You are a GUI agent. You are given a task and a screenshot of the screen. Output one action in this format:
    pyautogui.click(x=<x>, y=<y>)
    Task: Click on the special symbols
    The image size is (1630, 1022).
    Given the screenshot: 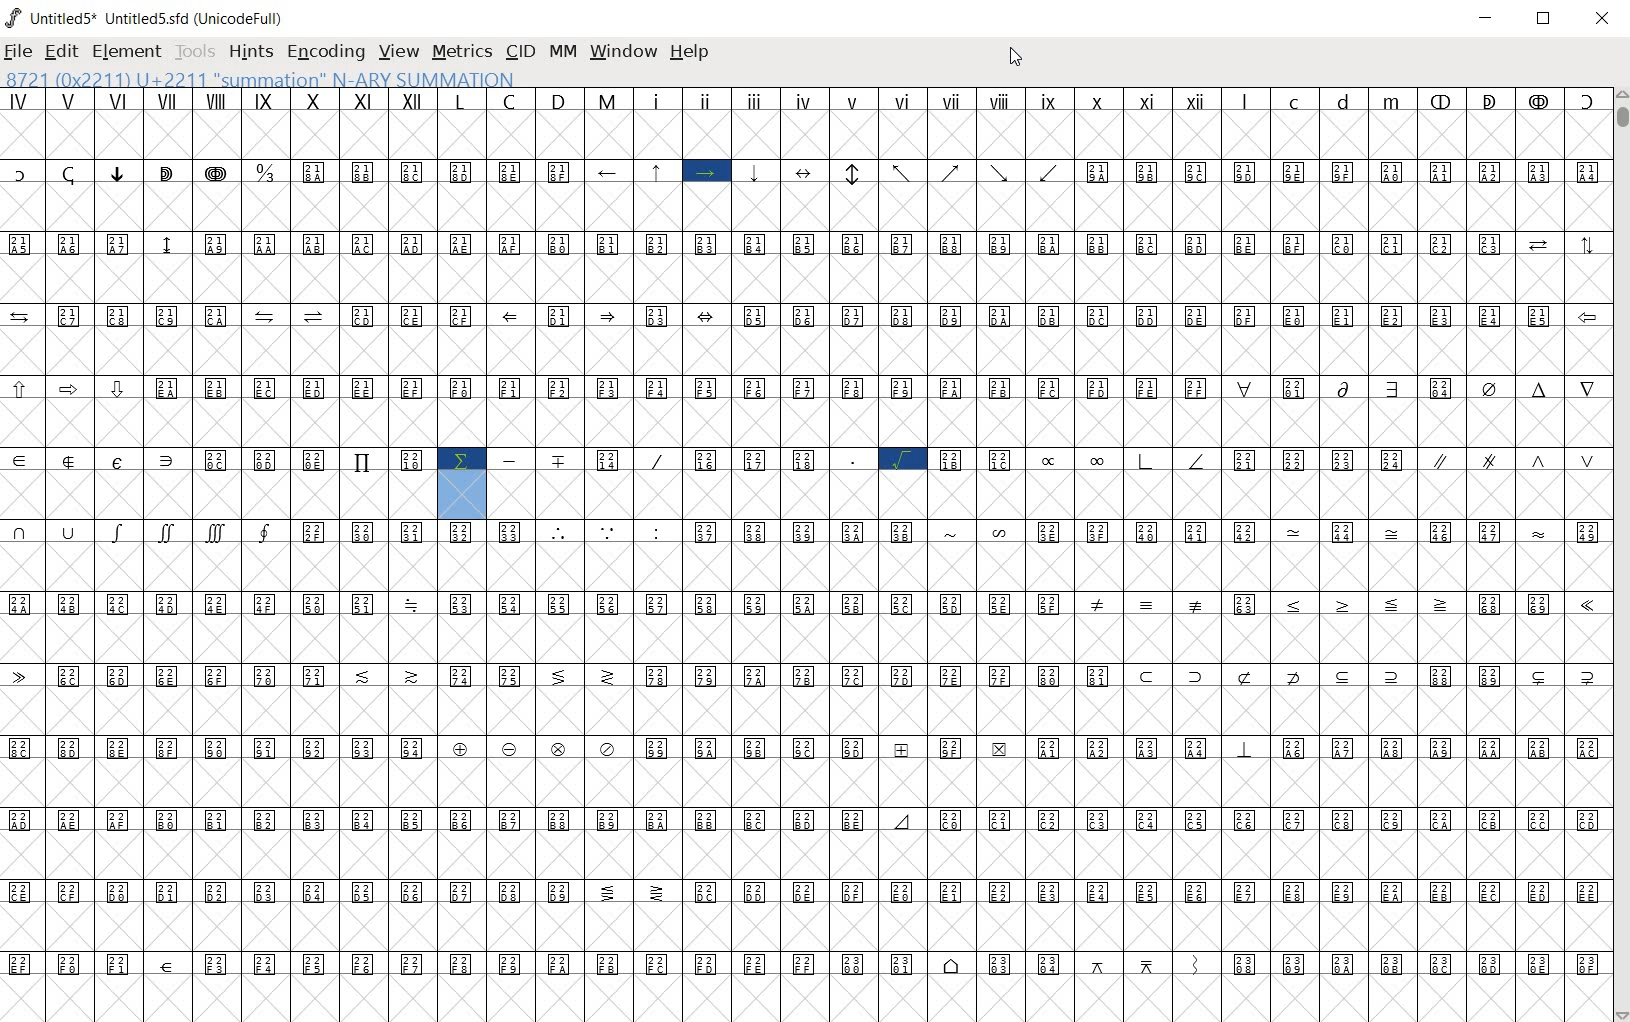 What is the action you would take?
    pyautogui.click(x=1516, y=97)
    